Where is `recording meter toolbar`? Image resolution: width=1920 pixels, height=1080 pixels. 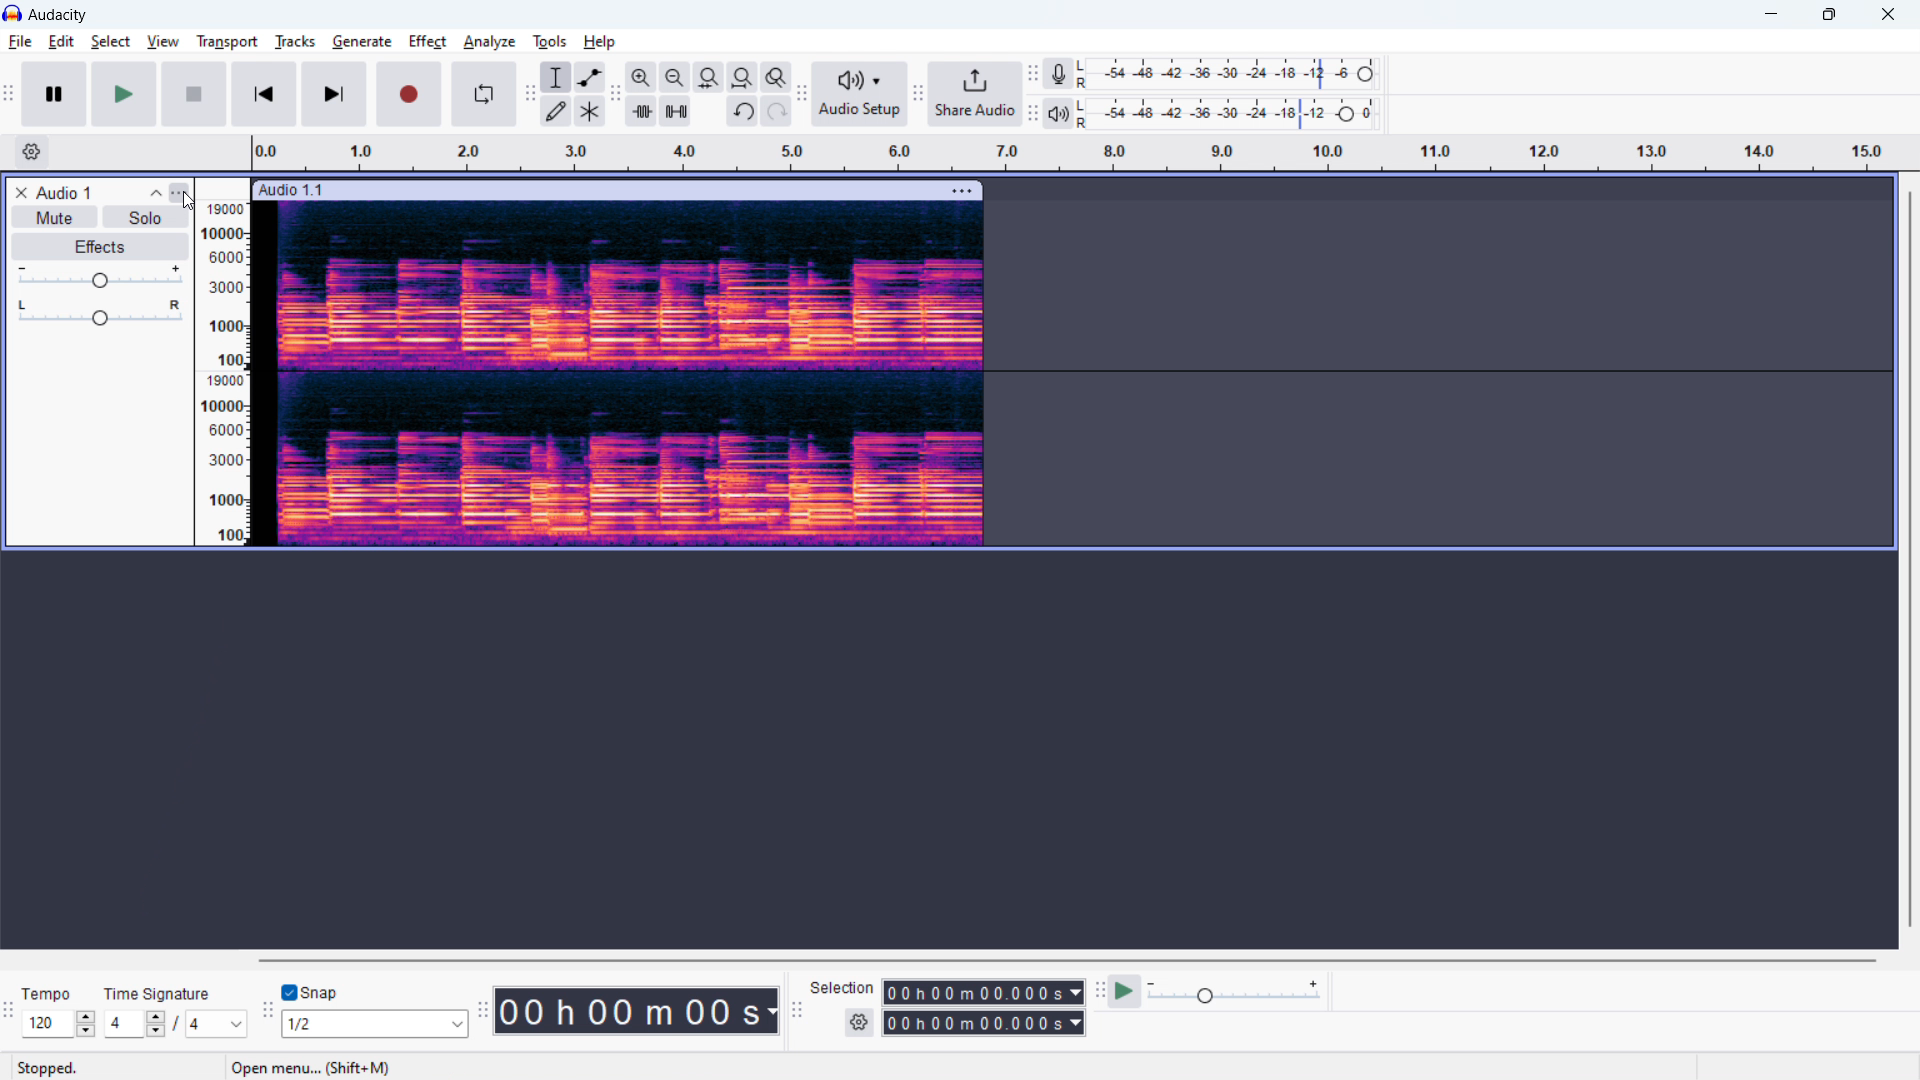
recording meter toolbar is located at coordinates (1031, 74).